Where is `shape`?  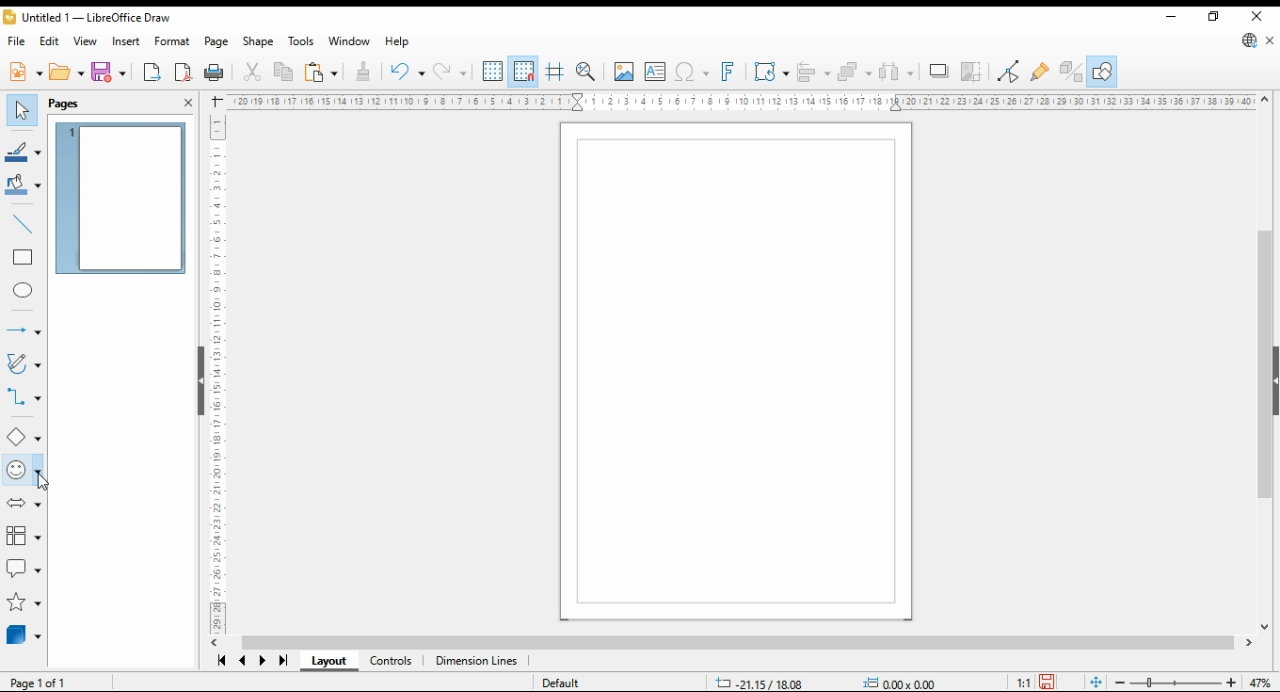
shape is located at coordinates (258, 42).